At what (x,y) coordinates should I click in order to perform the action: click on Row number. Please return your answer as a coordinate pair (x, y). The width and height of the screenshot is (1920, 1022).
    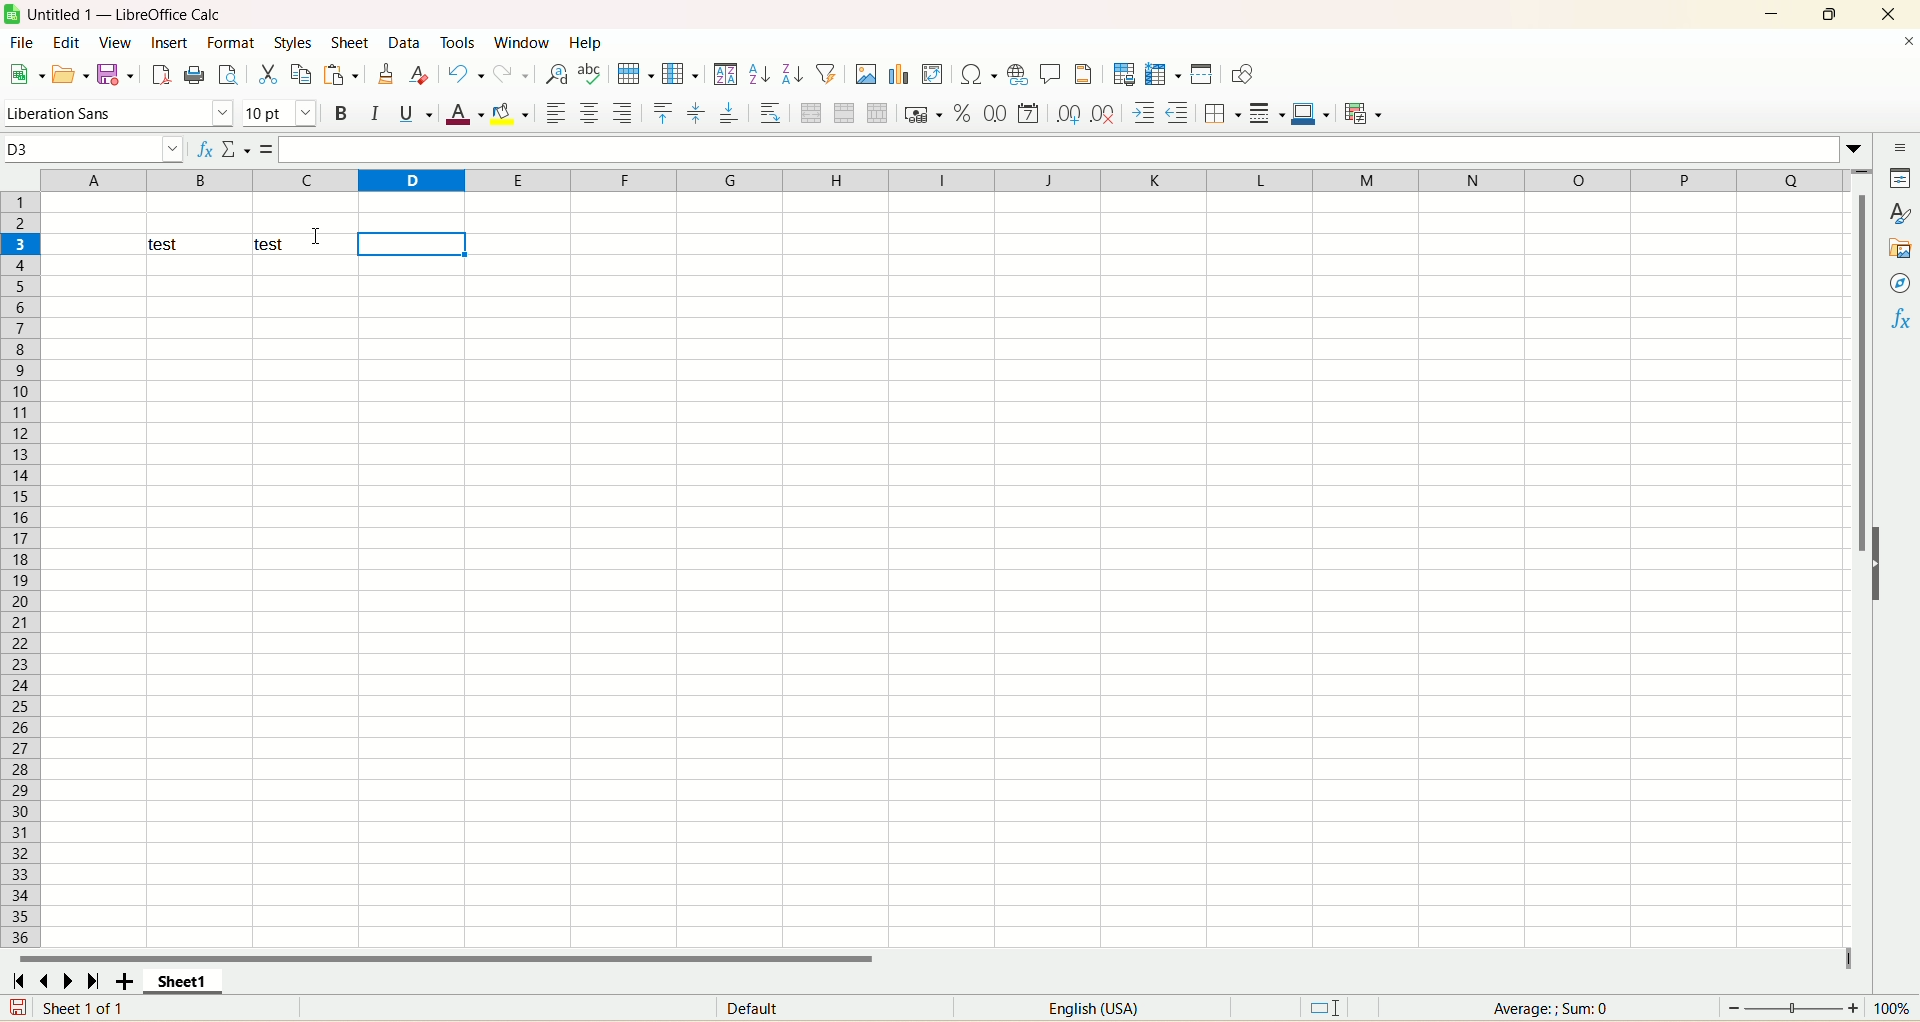
    Looking at the image, I should click on (21, 212).